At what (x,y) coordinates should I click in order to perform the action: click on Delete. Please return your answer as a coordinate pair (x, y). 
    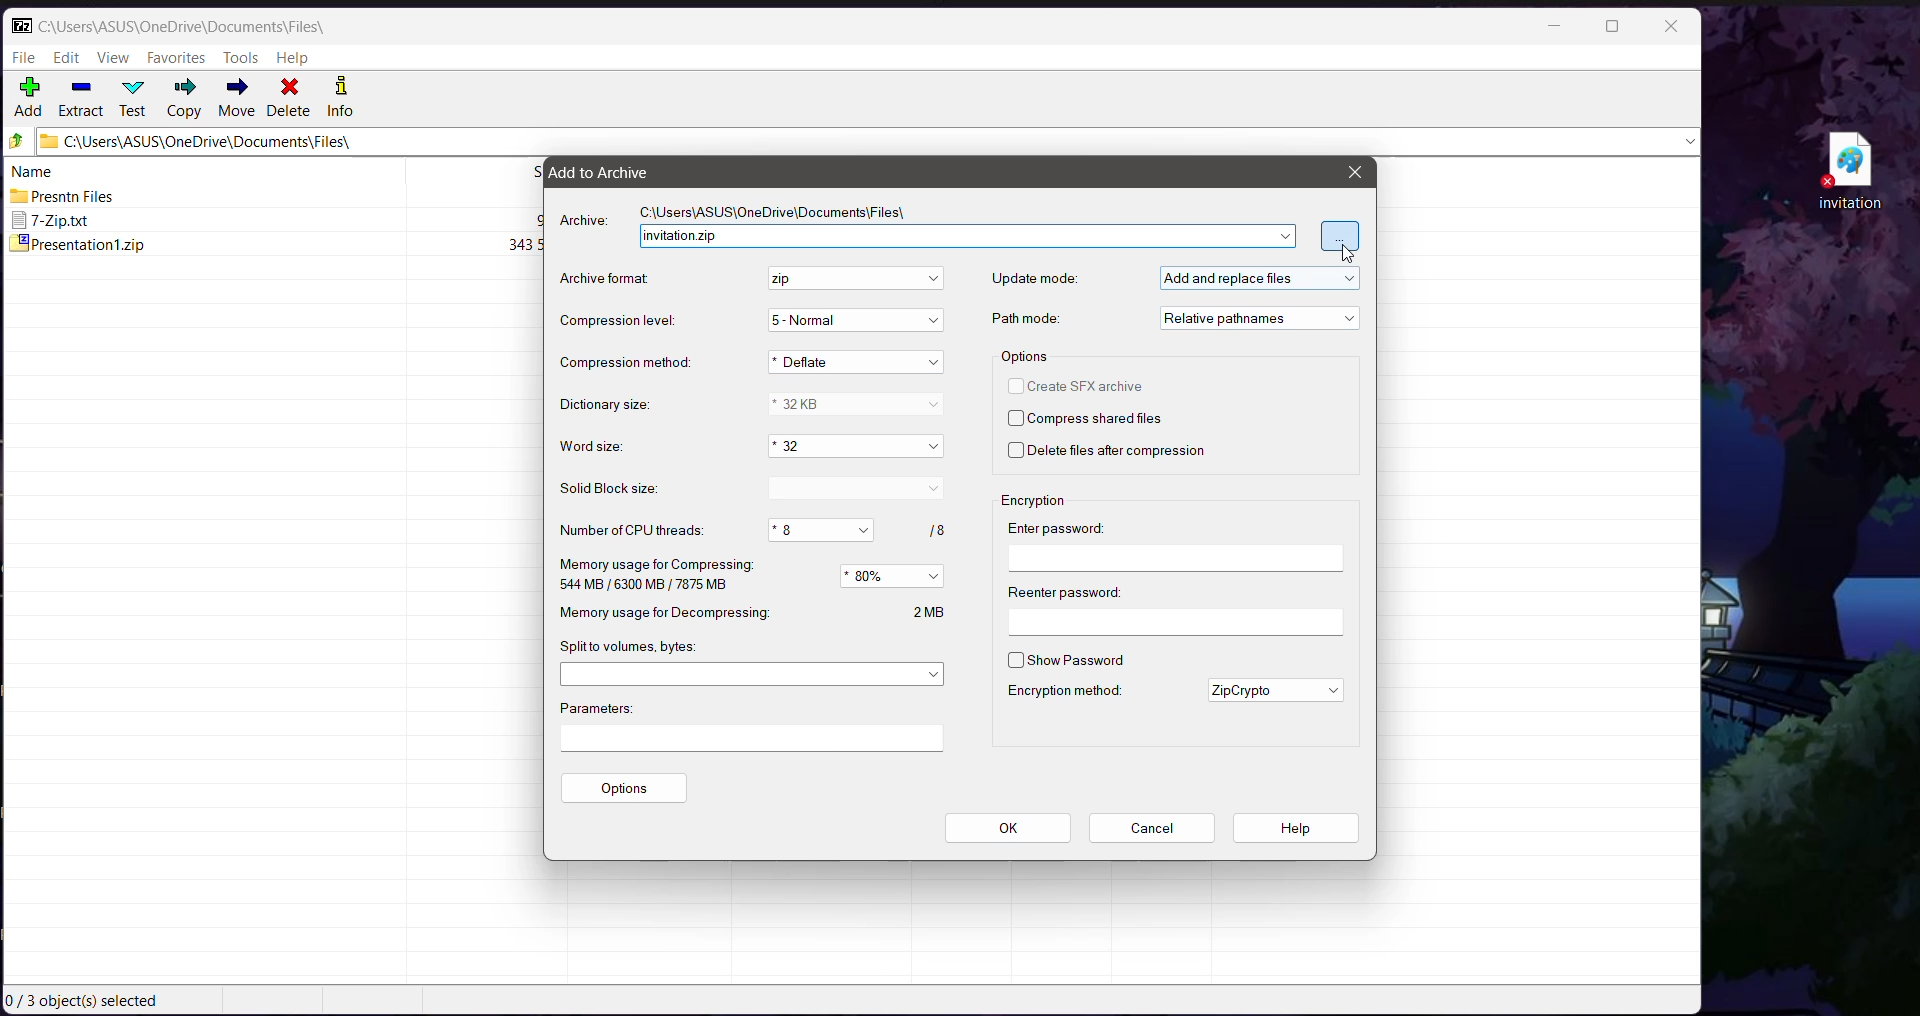
    Looking at the image, I should click on (291, 99).